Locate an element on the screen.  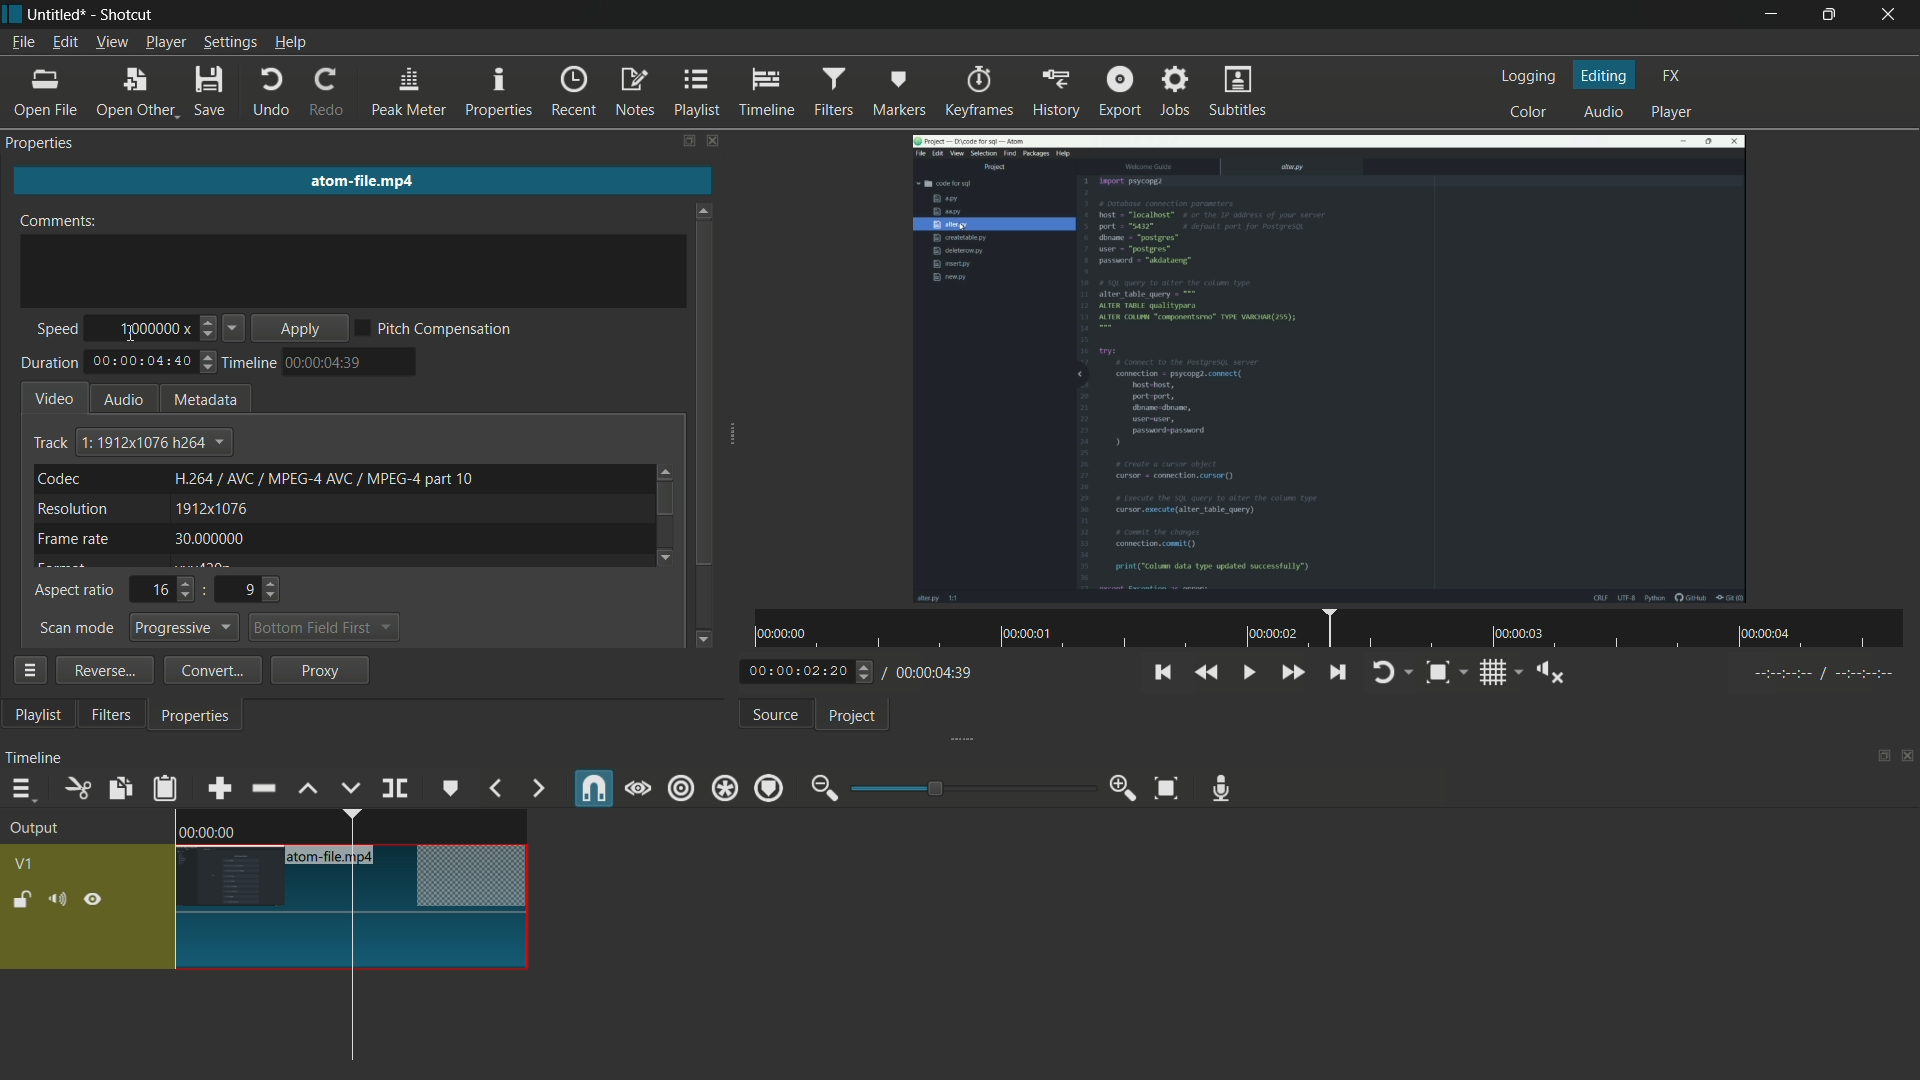
zoom out is located at coordinates (824, 788).